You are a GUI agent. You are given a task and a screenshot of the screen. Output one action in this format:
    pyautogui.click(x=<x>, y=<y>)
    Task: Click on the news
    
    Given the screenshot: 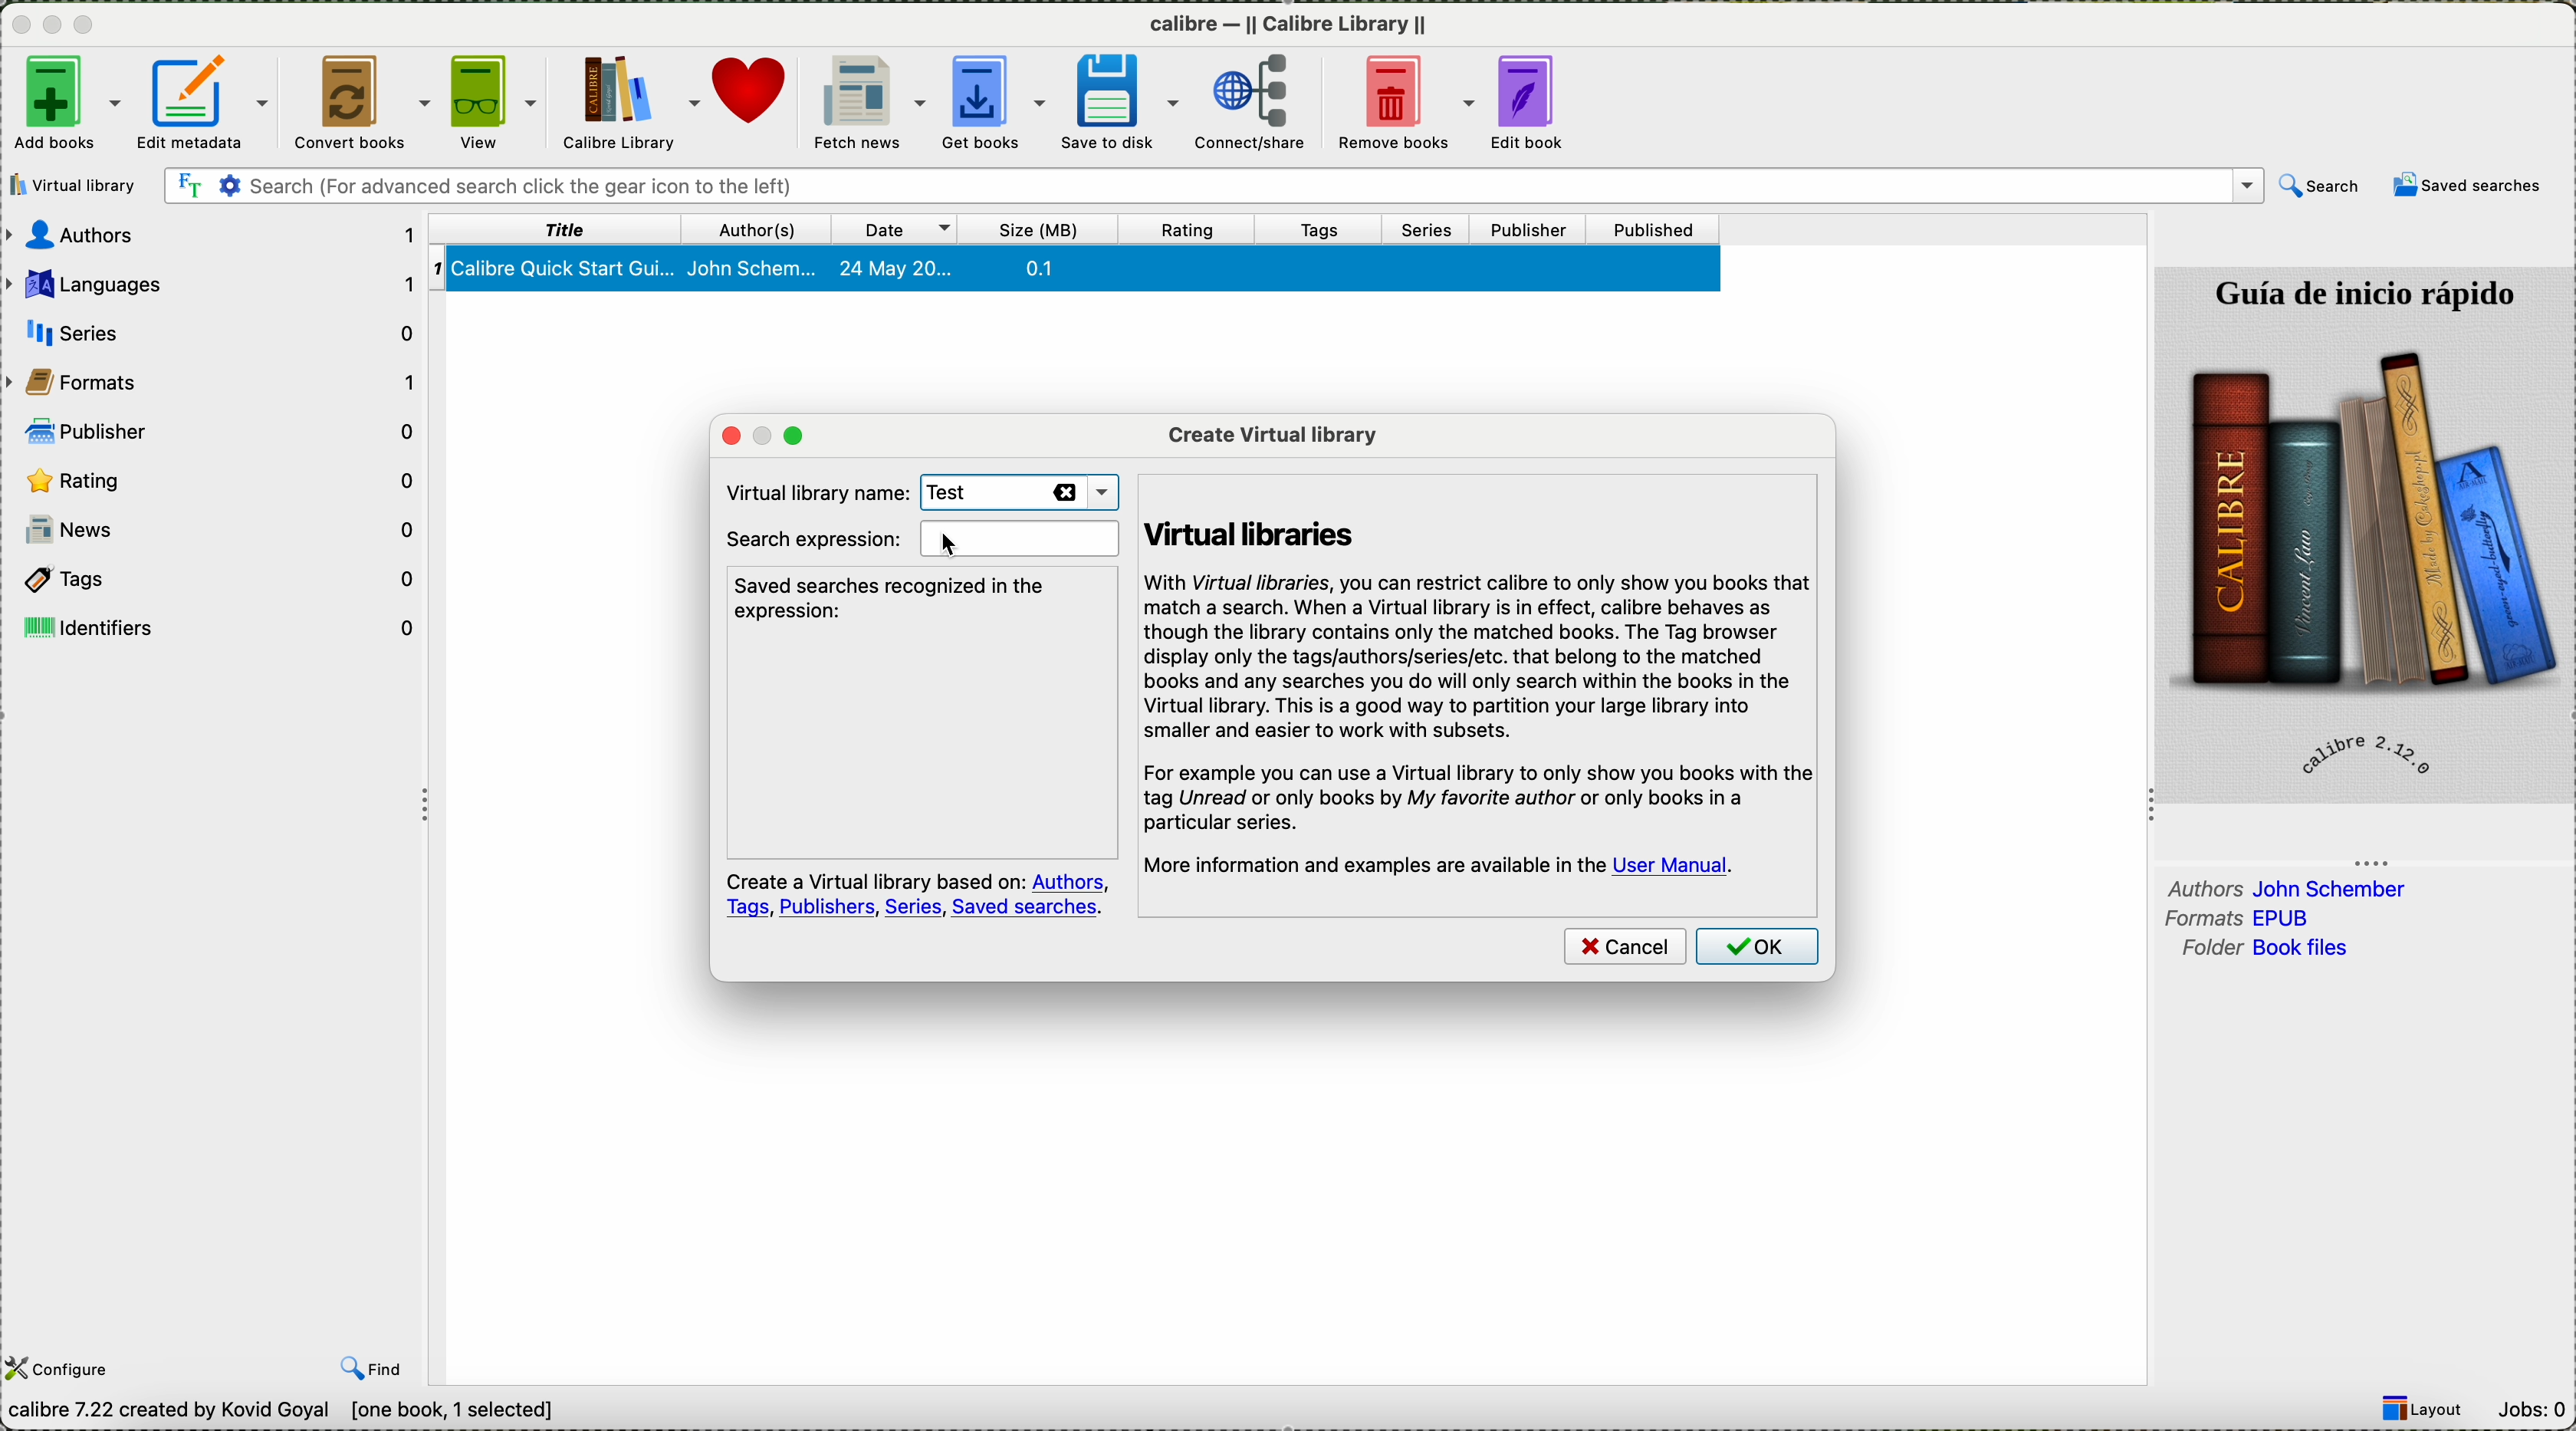 What is the action you would take?
    pyautogui.click(x=220, y=534)
    